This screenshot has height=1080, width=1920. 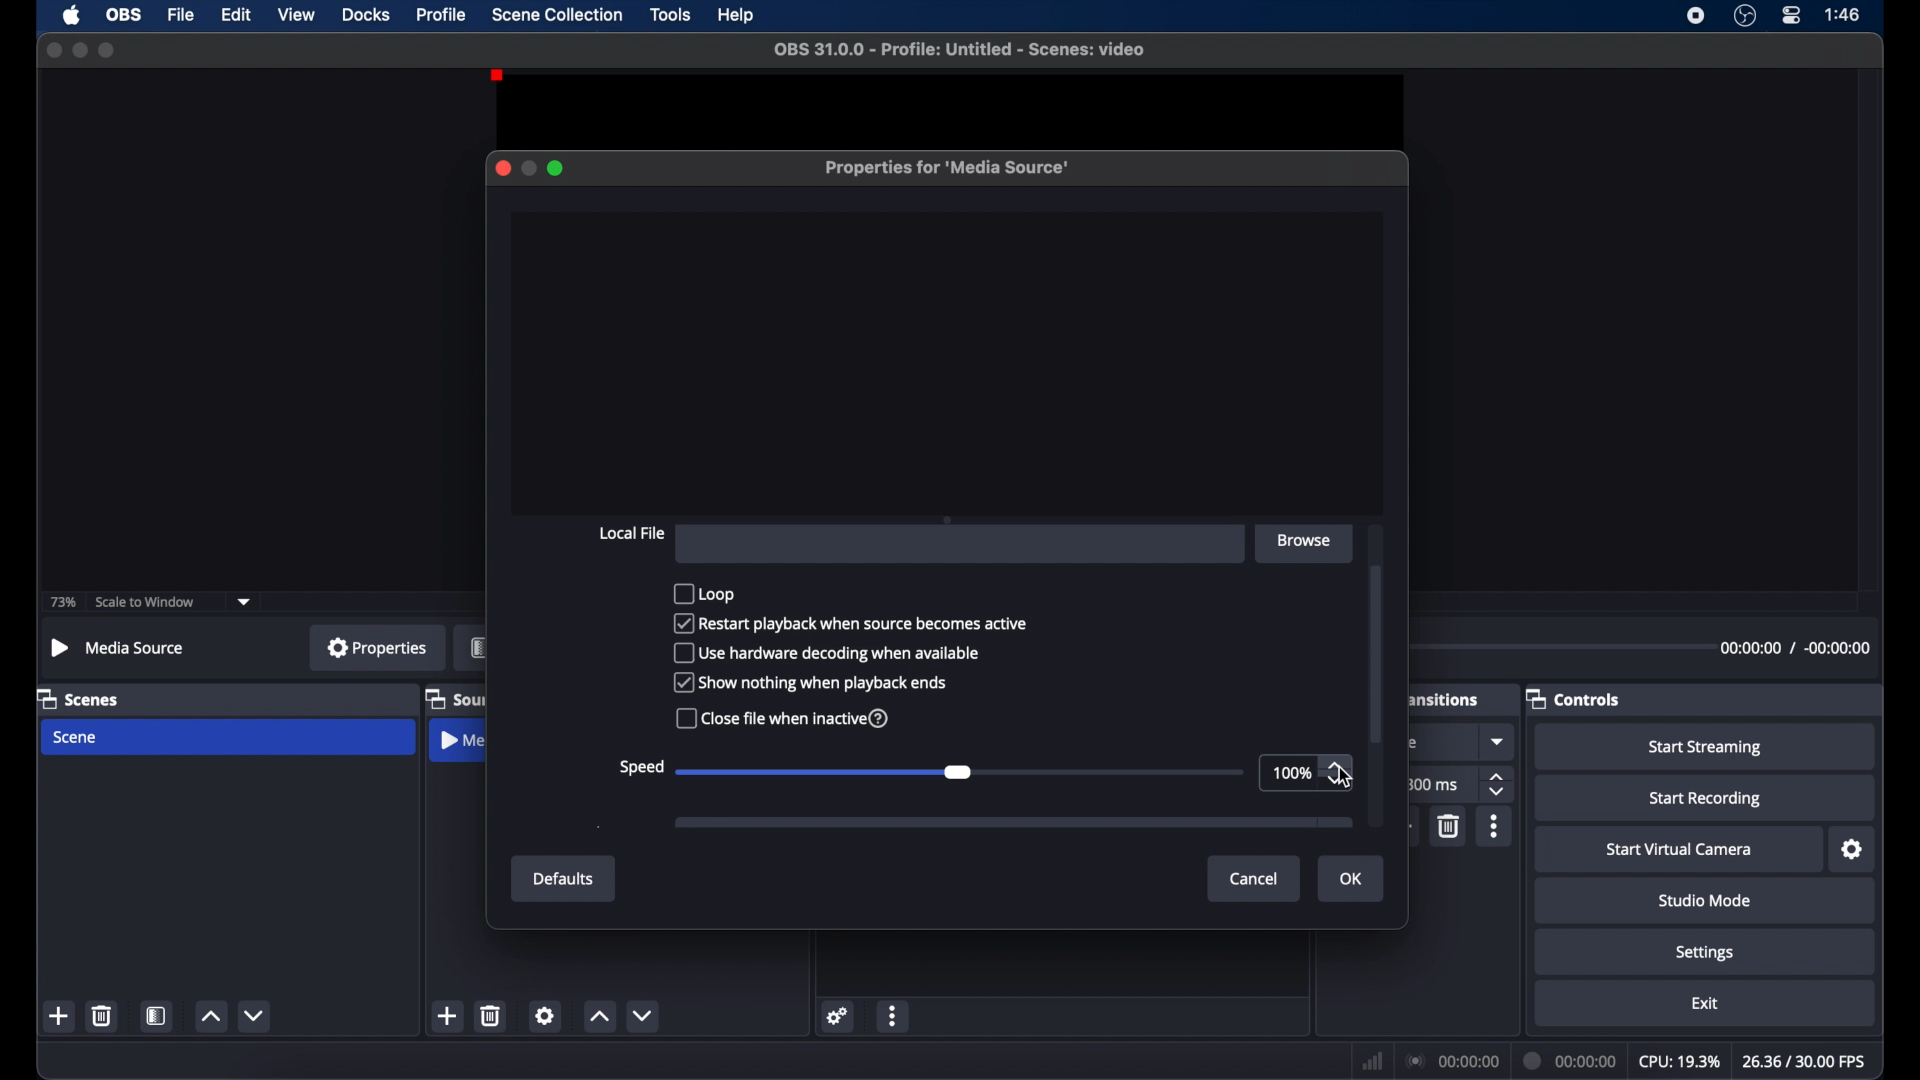 What do you see at coordinates (64, 603) in the screenshot?
I see `73%` at bounding box center [64, 603].